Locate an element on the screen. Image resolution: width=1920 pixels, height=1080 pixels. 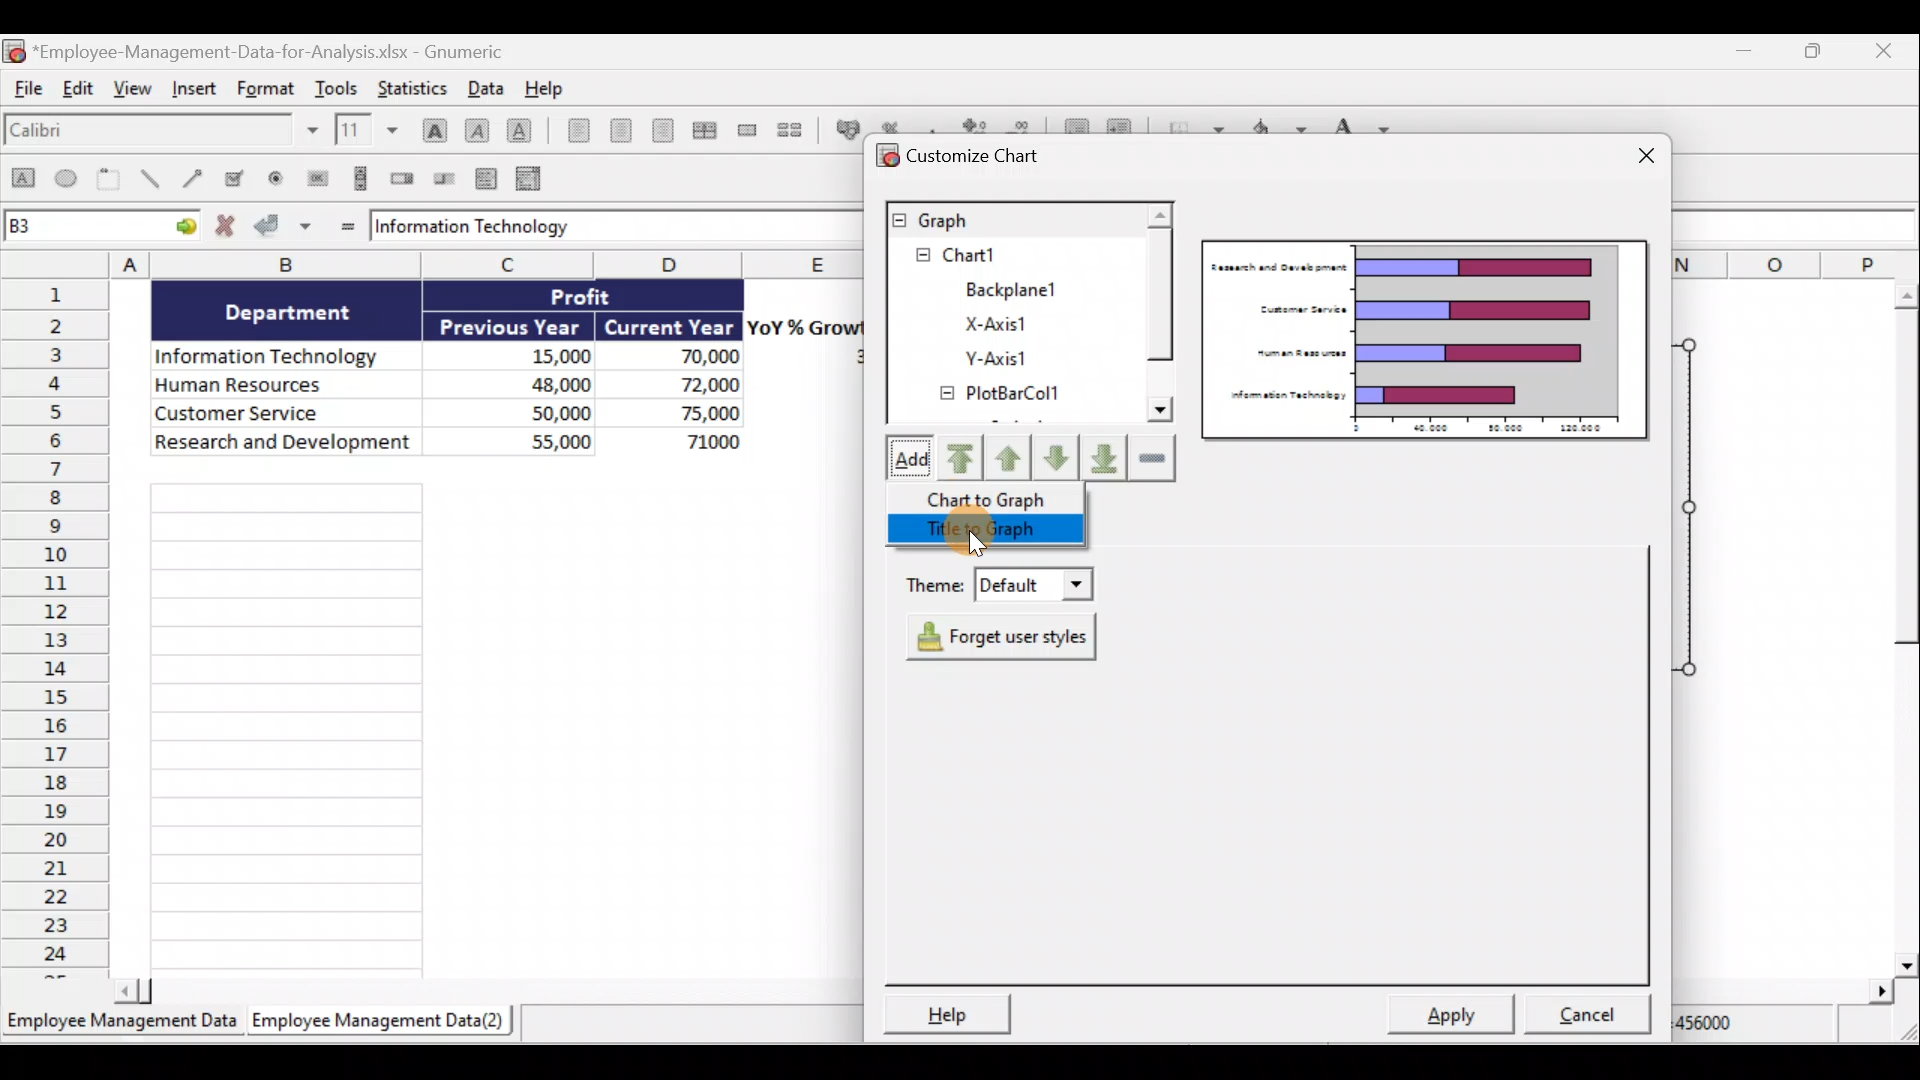
Insert is located at coordinates (196, 95).